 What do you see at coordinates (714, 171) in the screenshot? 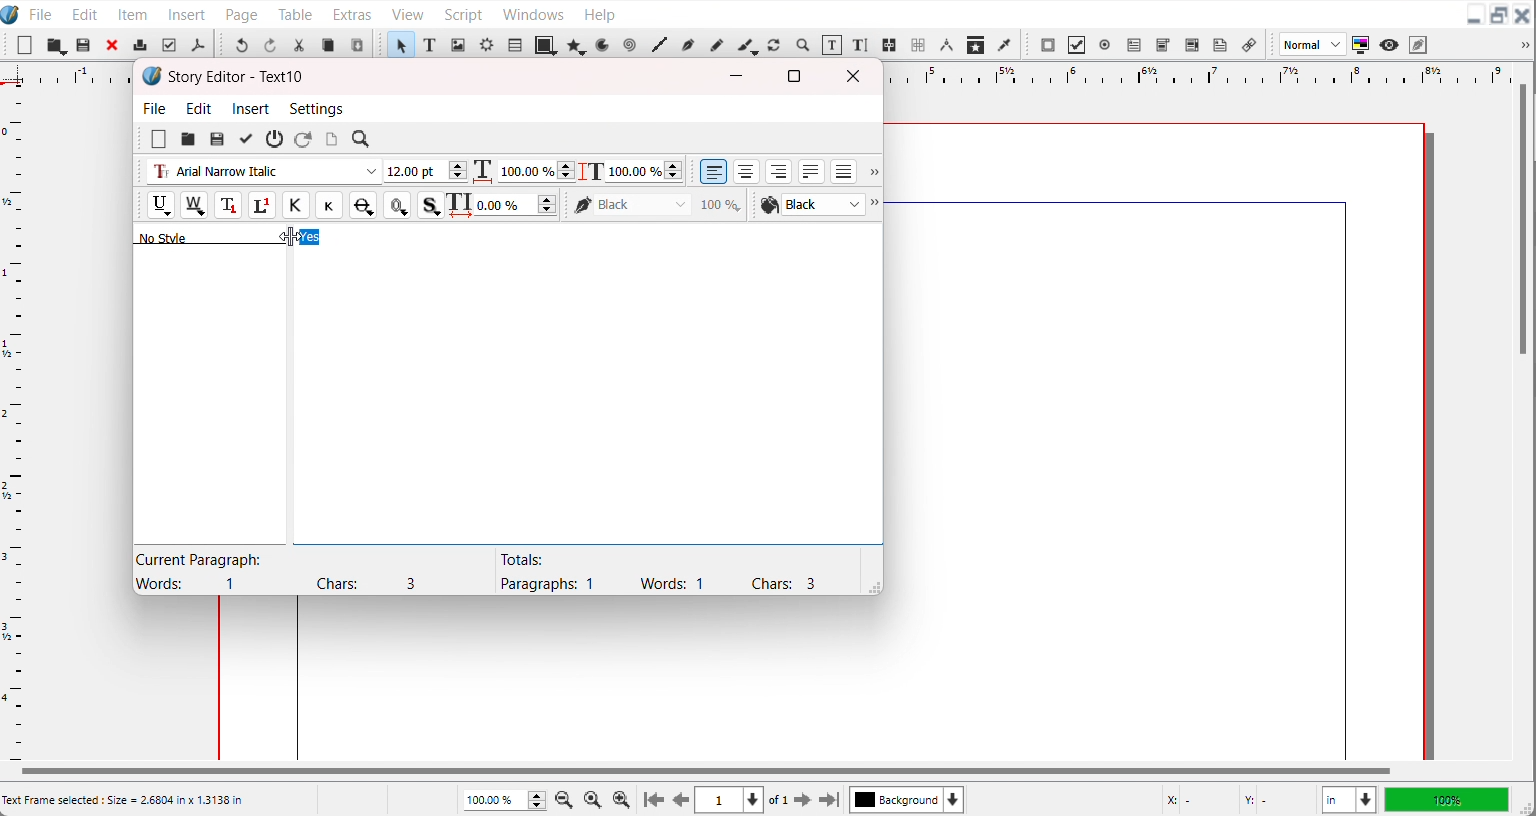
I see `Align text left` at bounding box center [714, 171].